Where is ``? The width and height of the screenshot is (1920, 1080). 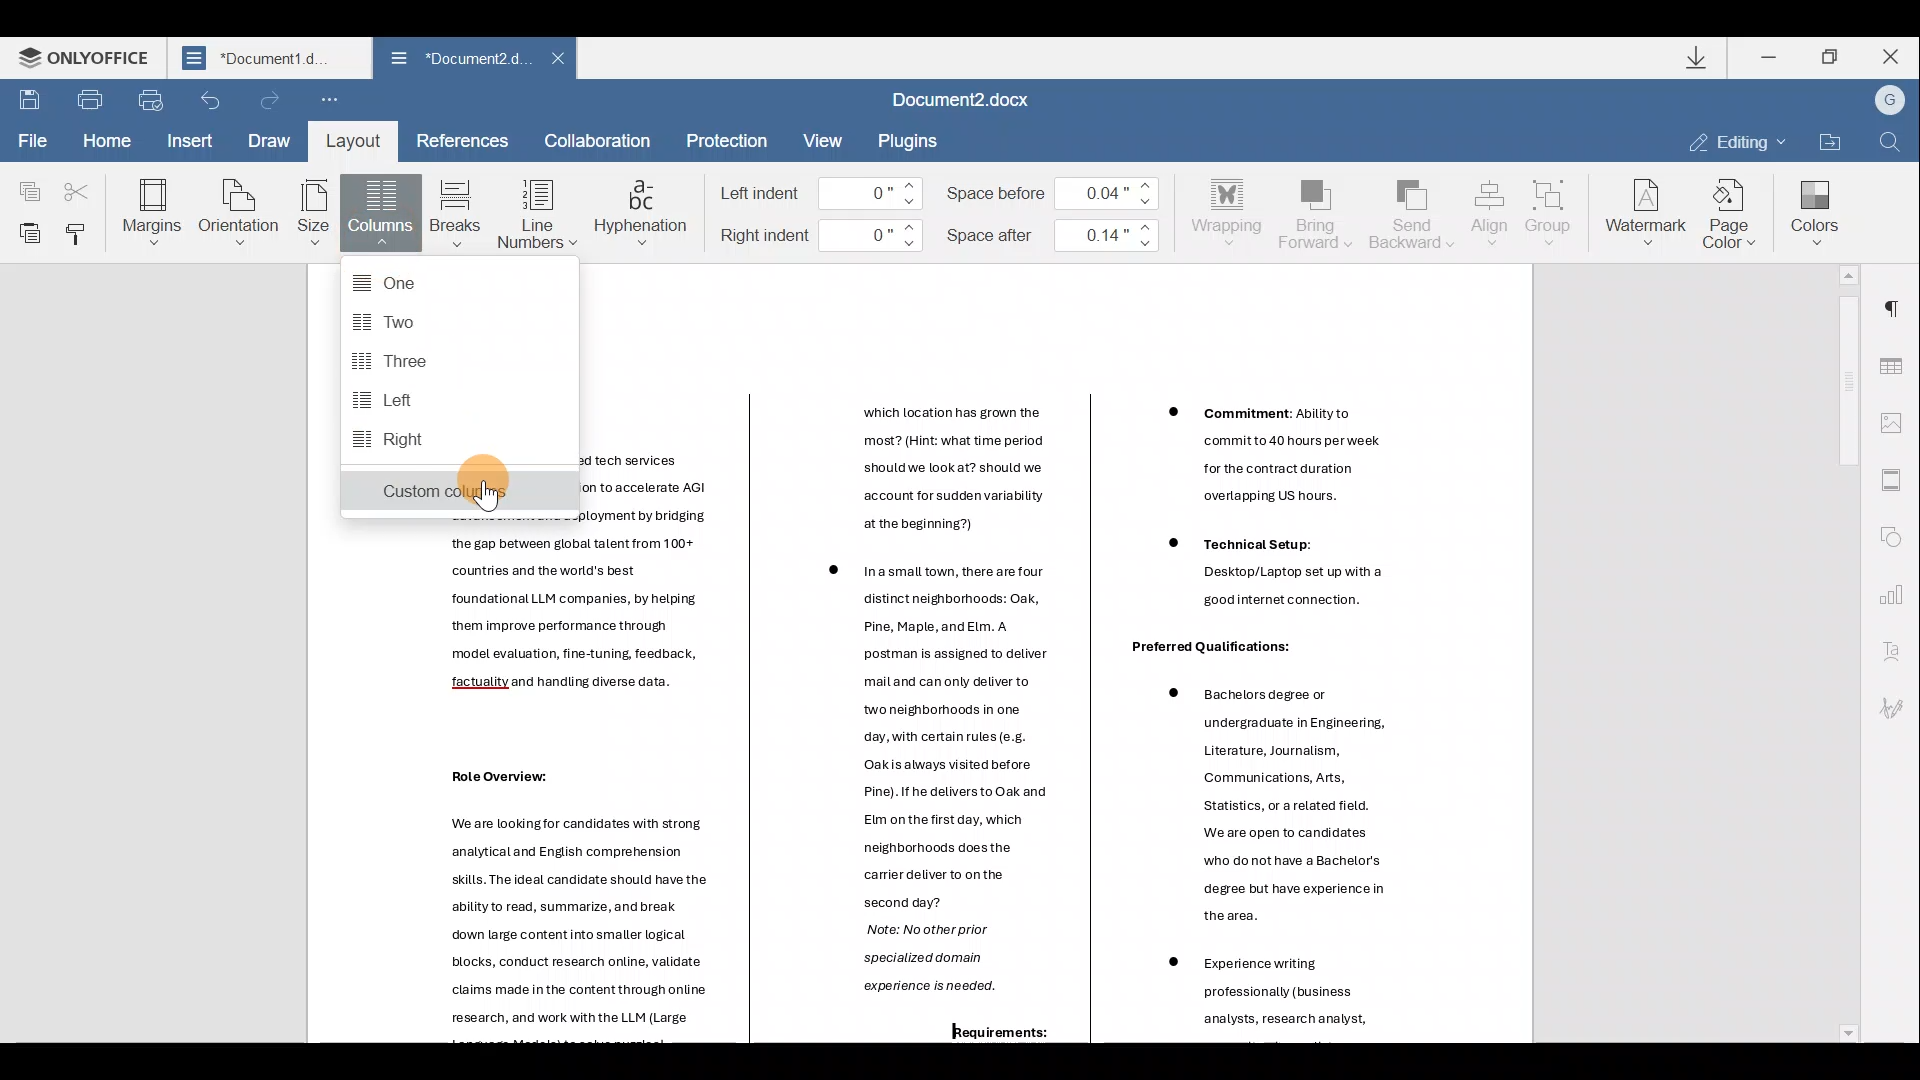
 is located at coordinates (932, 747).